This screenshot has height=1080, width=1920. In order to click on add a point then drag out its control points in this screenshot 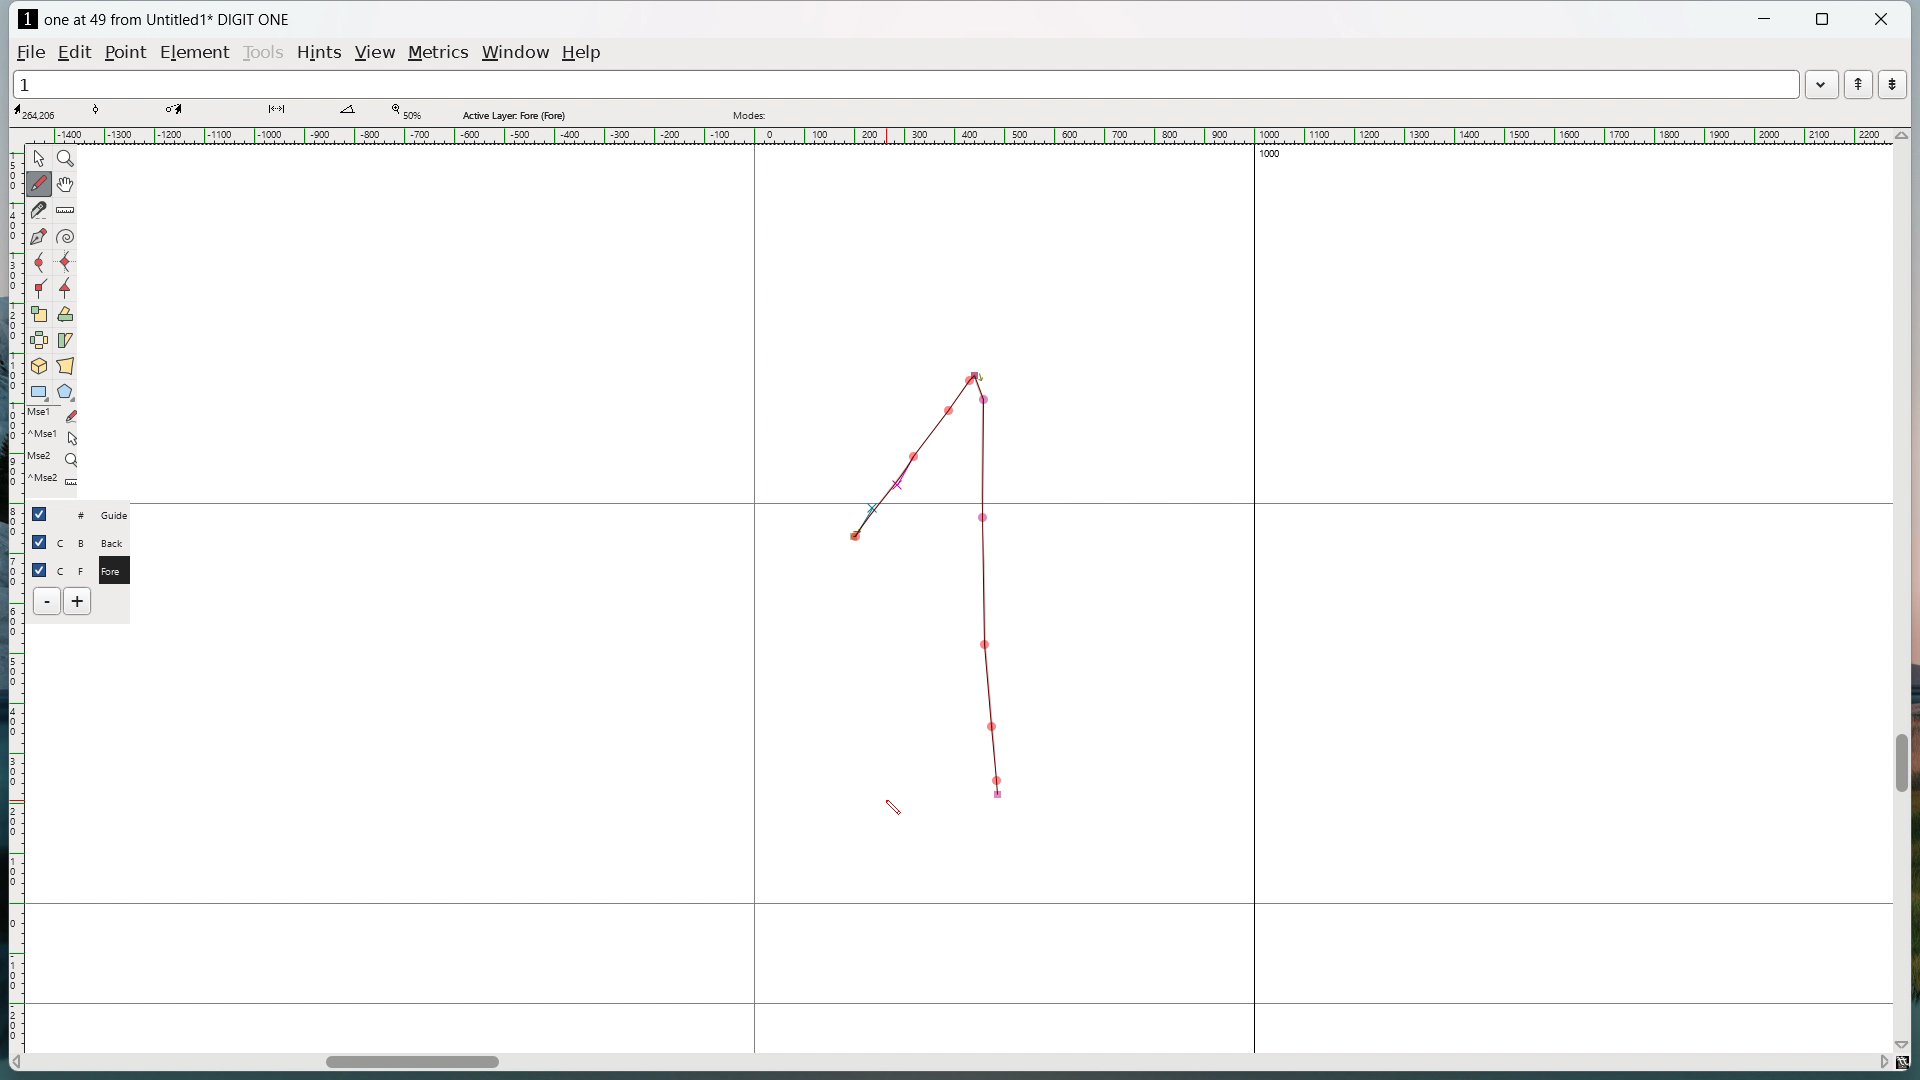, I will do `click(39, 236)`.